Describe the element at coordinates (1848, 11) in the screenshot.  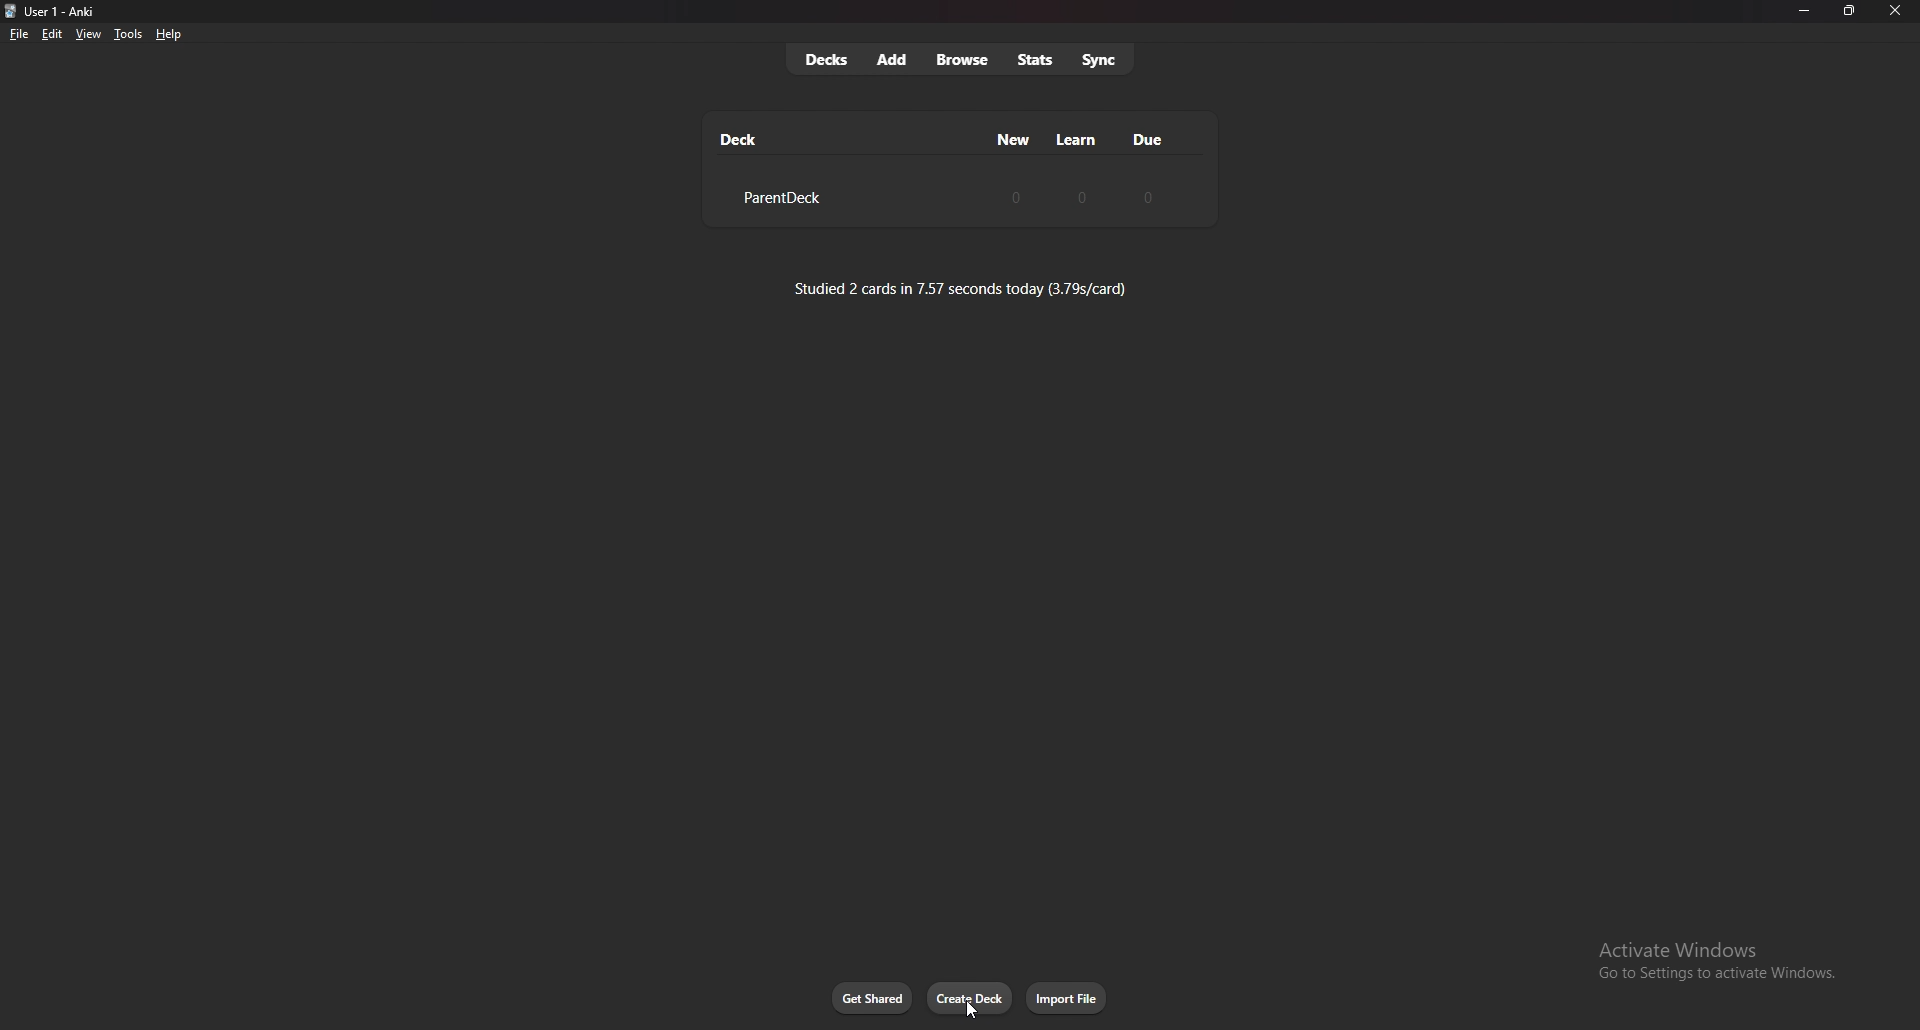
I see `Maximize/resize` at that location.